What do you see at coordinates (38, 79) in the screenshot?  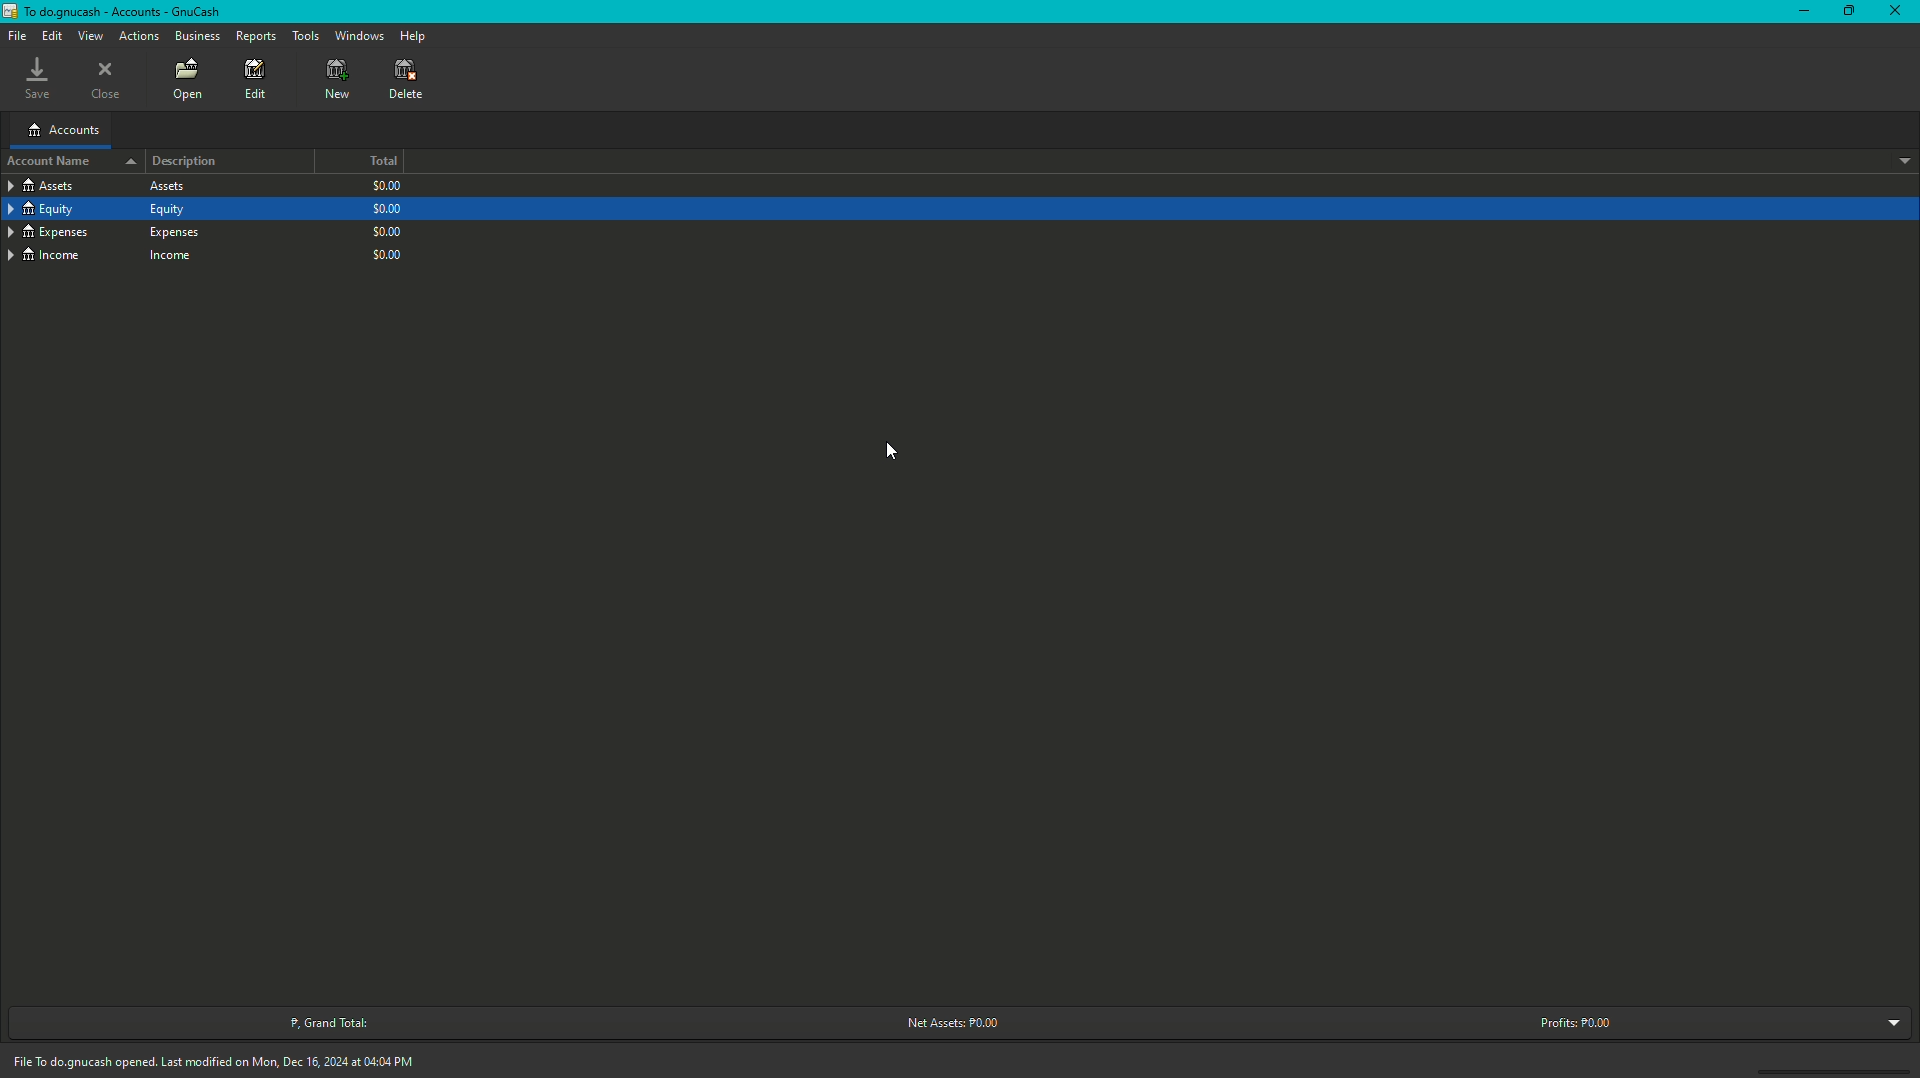 I see `Save` at bounding box center [38, 79].